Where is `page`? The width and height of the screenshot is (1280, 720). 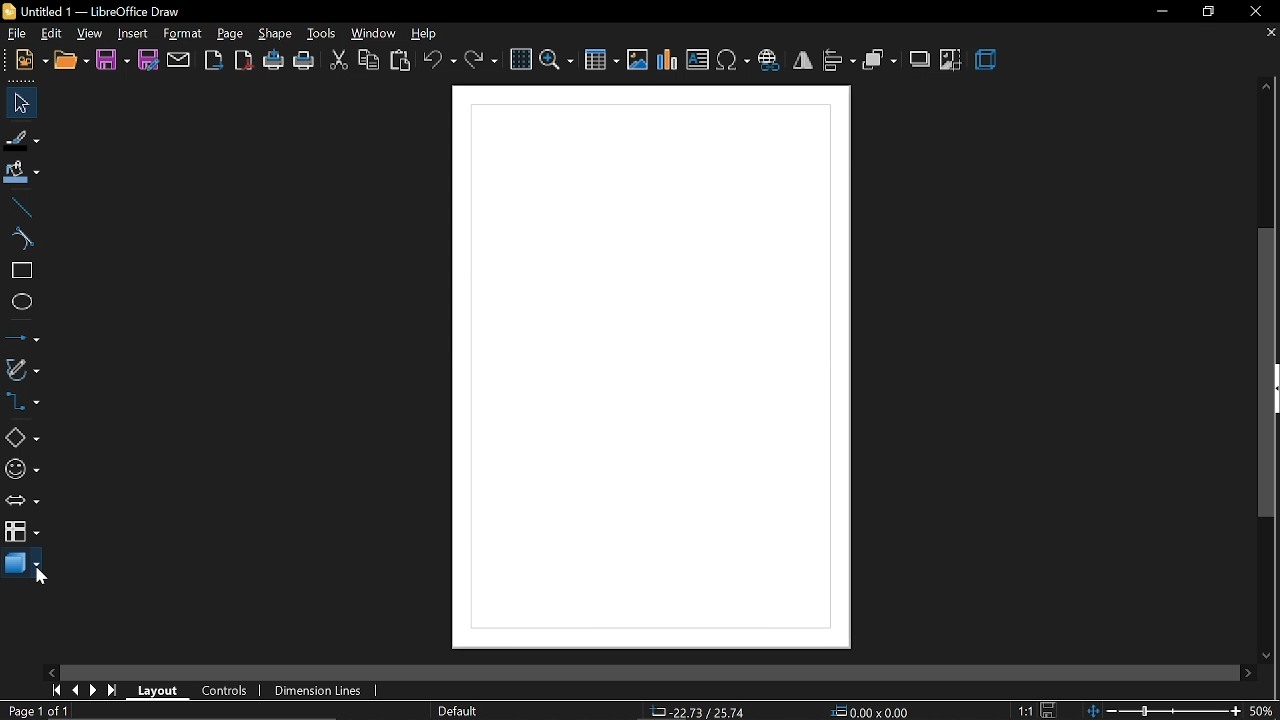 page is located at coordinates (232, 36).